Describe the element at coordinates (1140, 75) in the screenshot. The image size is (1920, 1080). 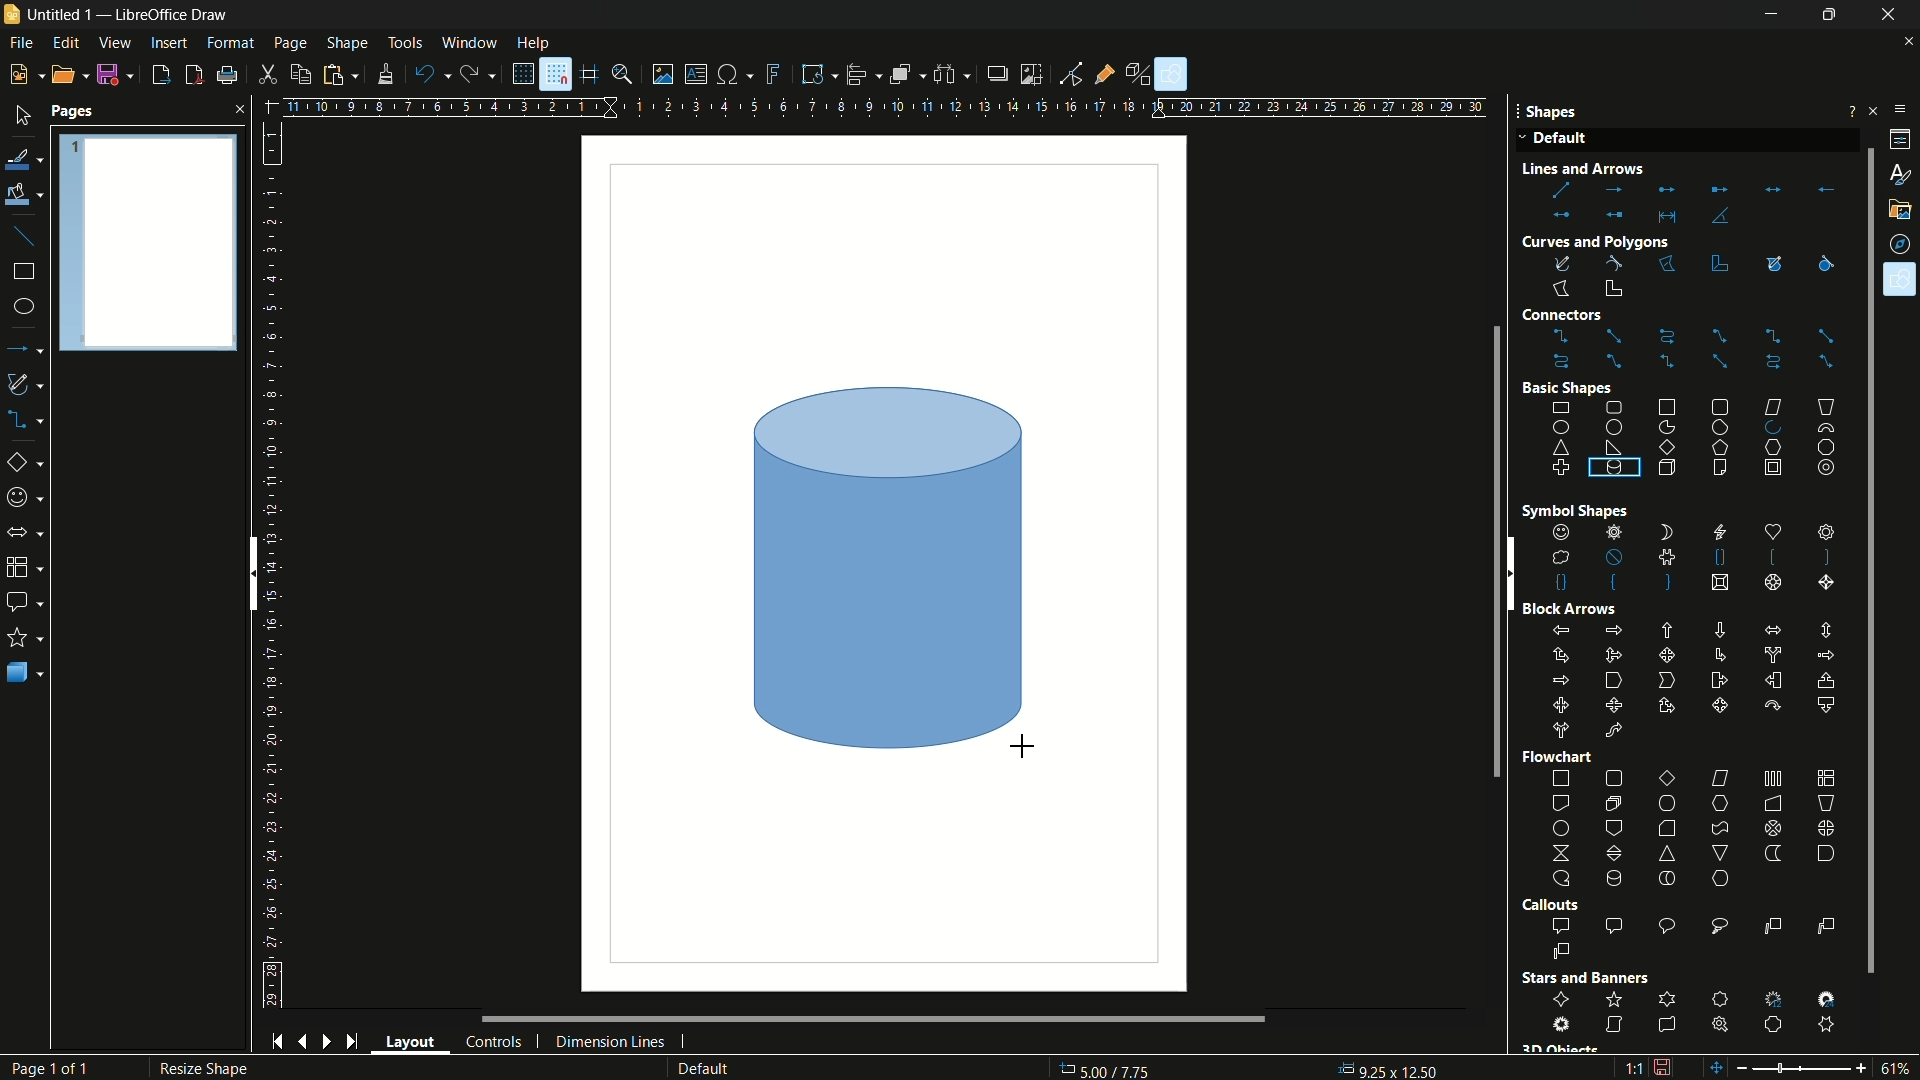
I see `toggle extrusion` at that location.